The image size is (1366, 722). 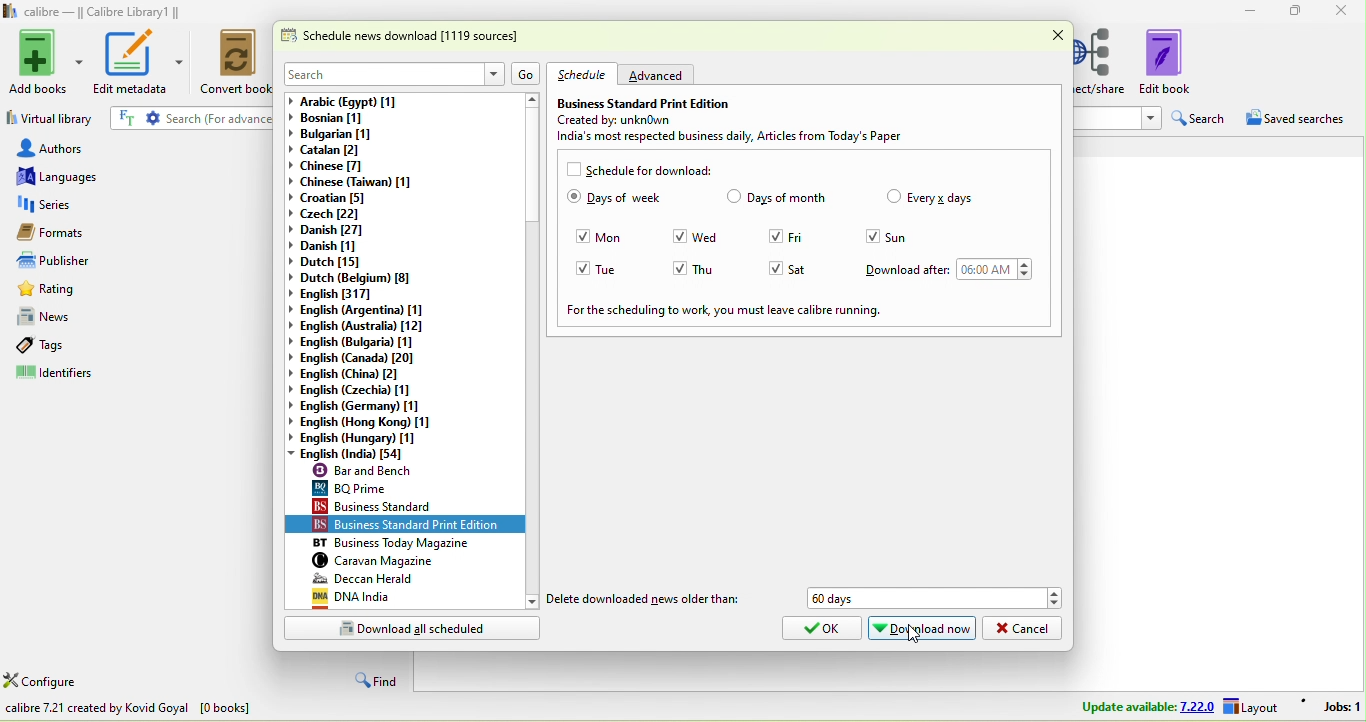 I want to click on czech[22], so click(x=332, y=213).